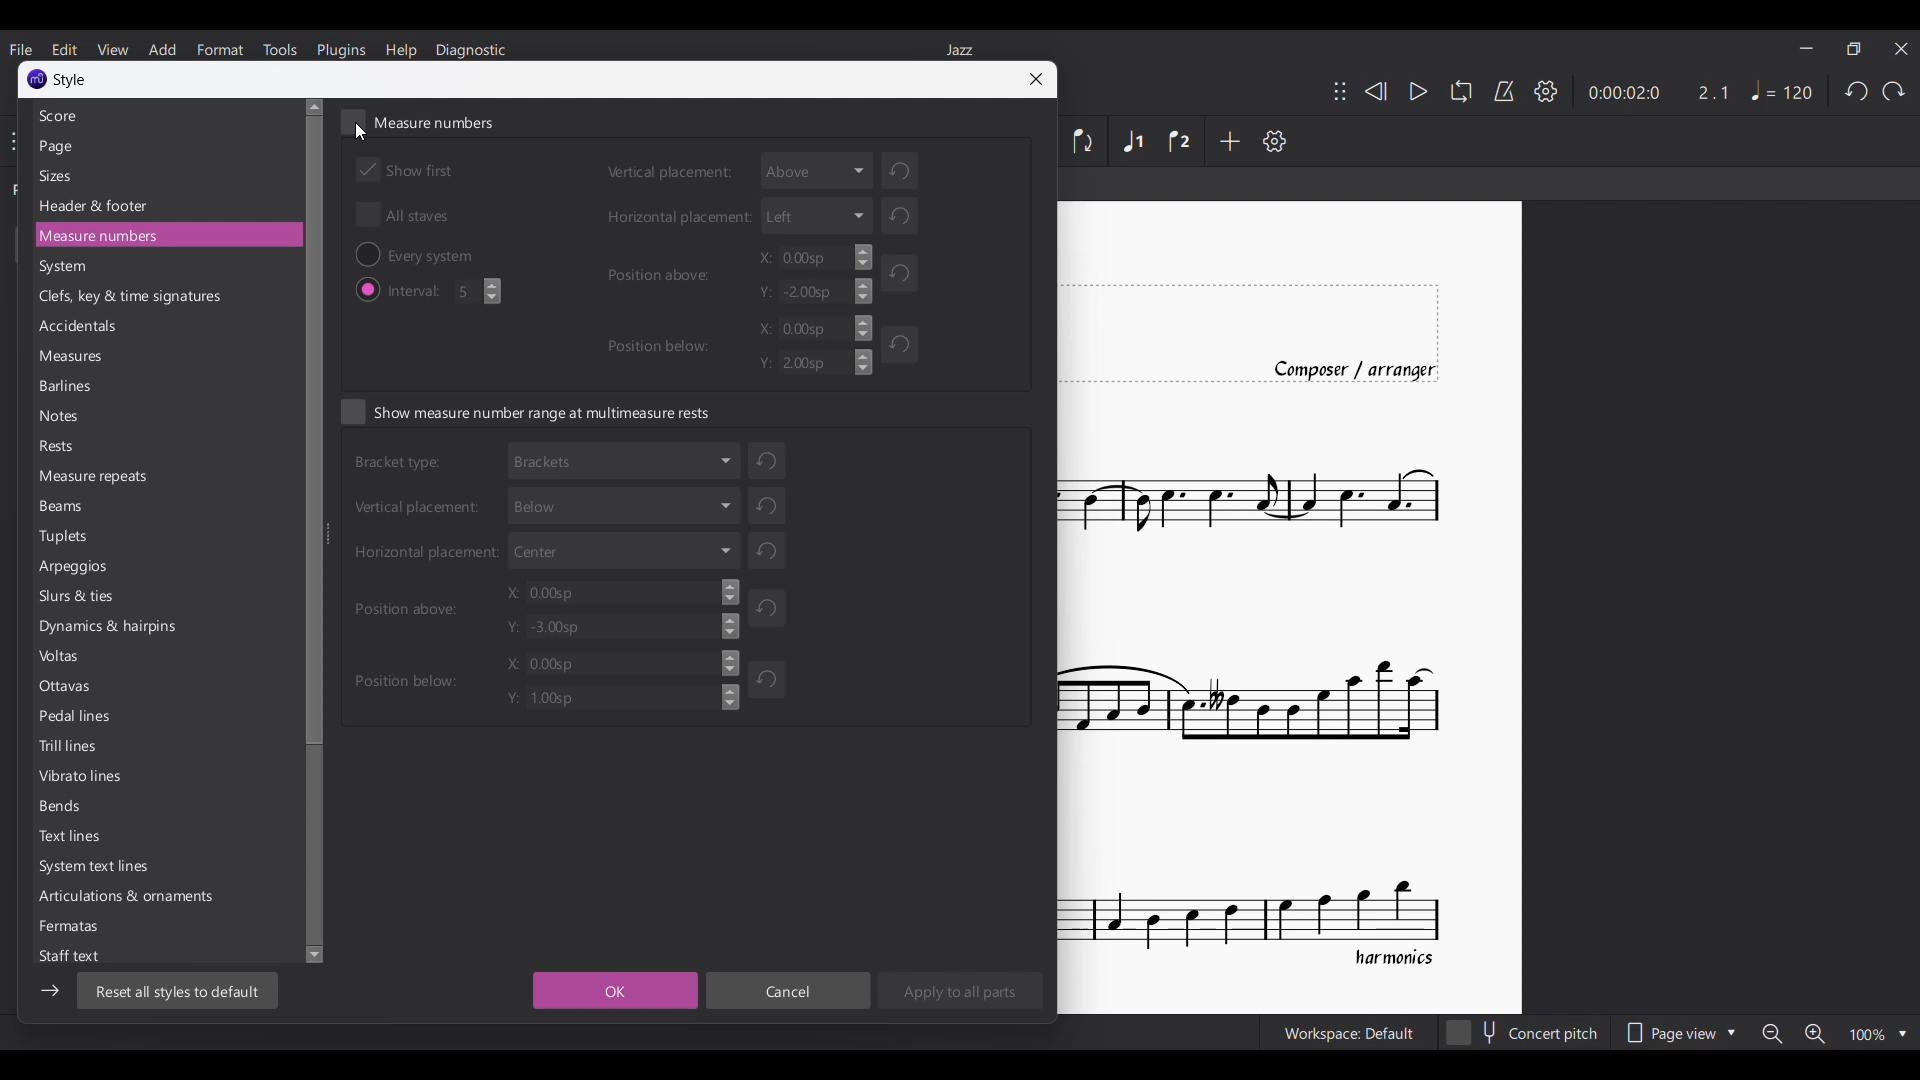 This screenshot has width=1920, height=1080. What do you see at coordinates (422, 508) in the screenshot?
I see `Vertical` at bounding box center [422, 508].